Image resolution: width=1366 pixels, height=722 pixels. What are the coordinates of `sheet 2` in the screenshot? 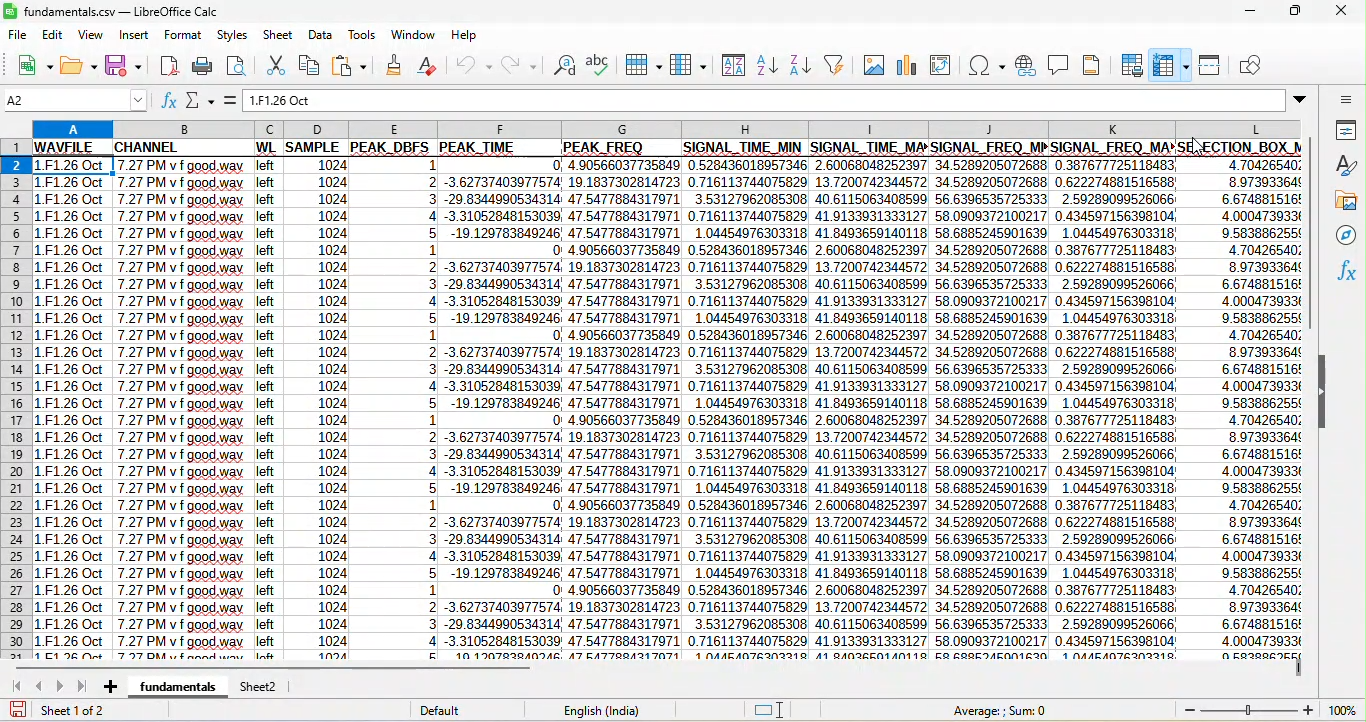 It's located at (266, 686).